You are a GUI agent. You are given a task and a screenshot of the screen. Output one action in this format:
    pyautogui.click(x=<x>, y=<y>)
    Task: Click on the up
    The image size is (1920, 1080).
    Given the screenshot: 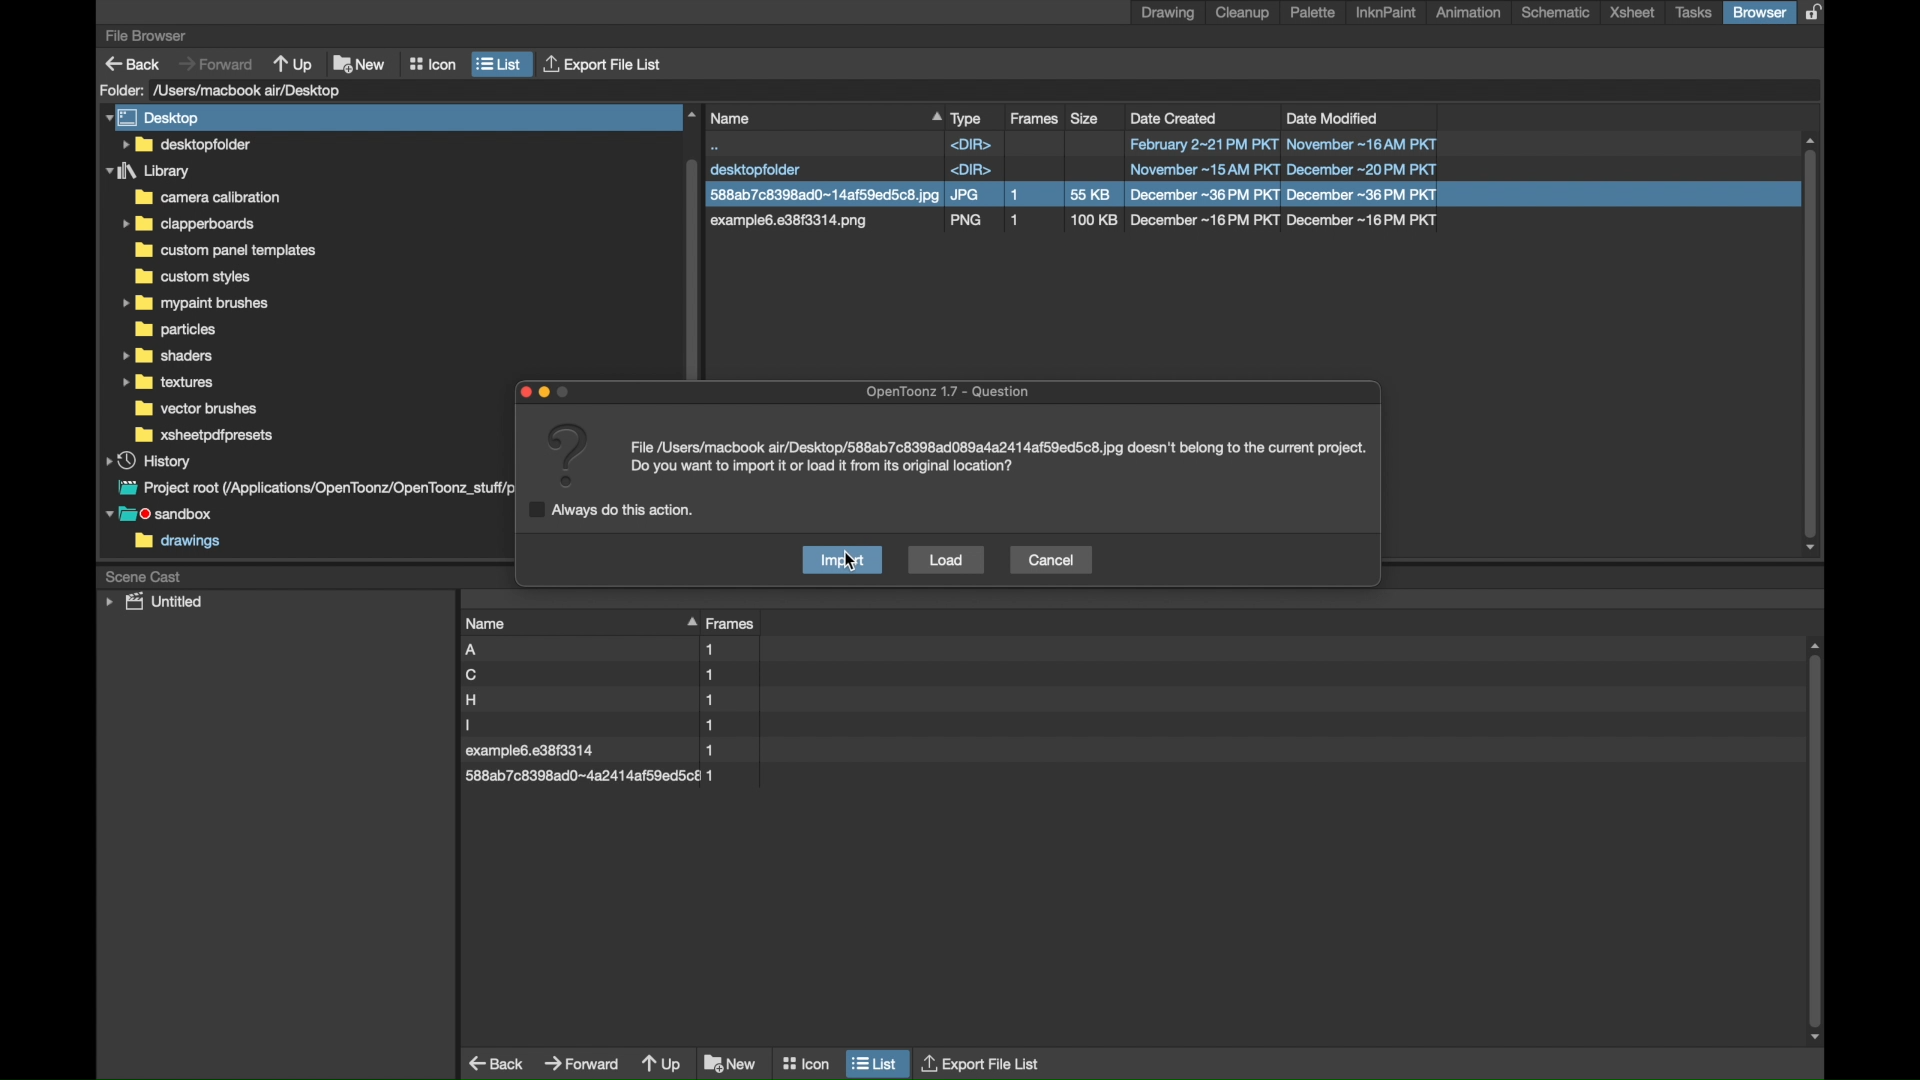 What is the action you would take?
    pyautogui.click(x=662, y=1066)
    